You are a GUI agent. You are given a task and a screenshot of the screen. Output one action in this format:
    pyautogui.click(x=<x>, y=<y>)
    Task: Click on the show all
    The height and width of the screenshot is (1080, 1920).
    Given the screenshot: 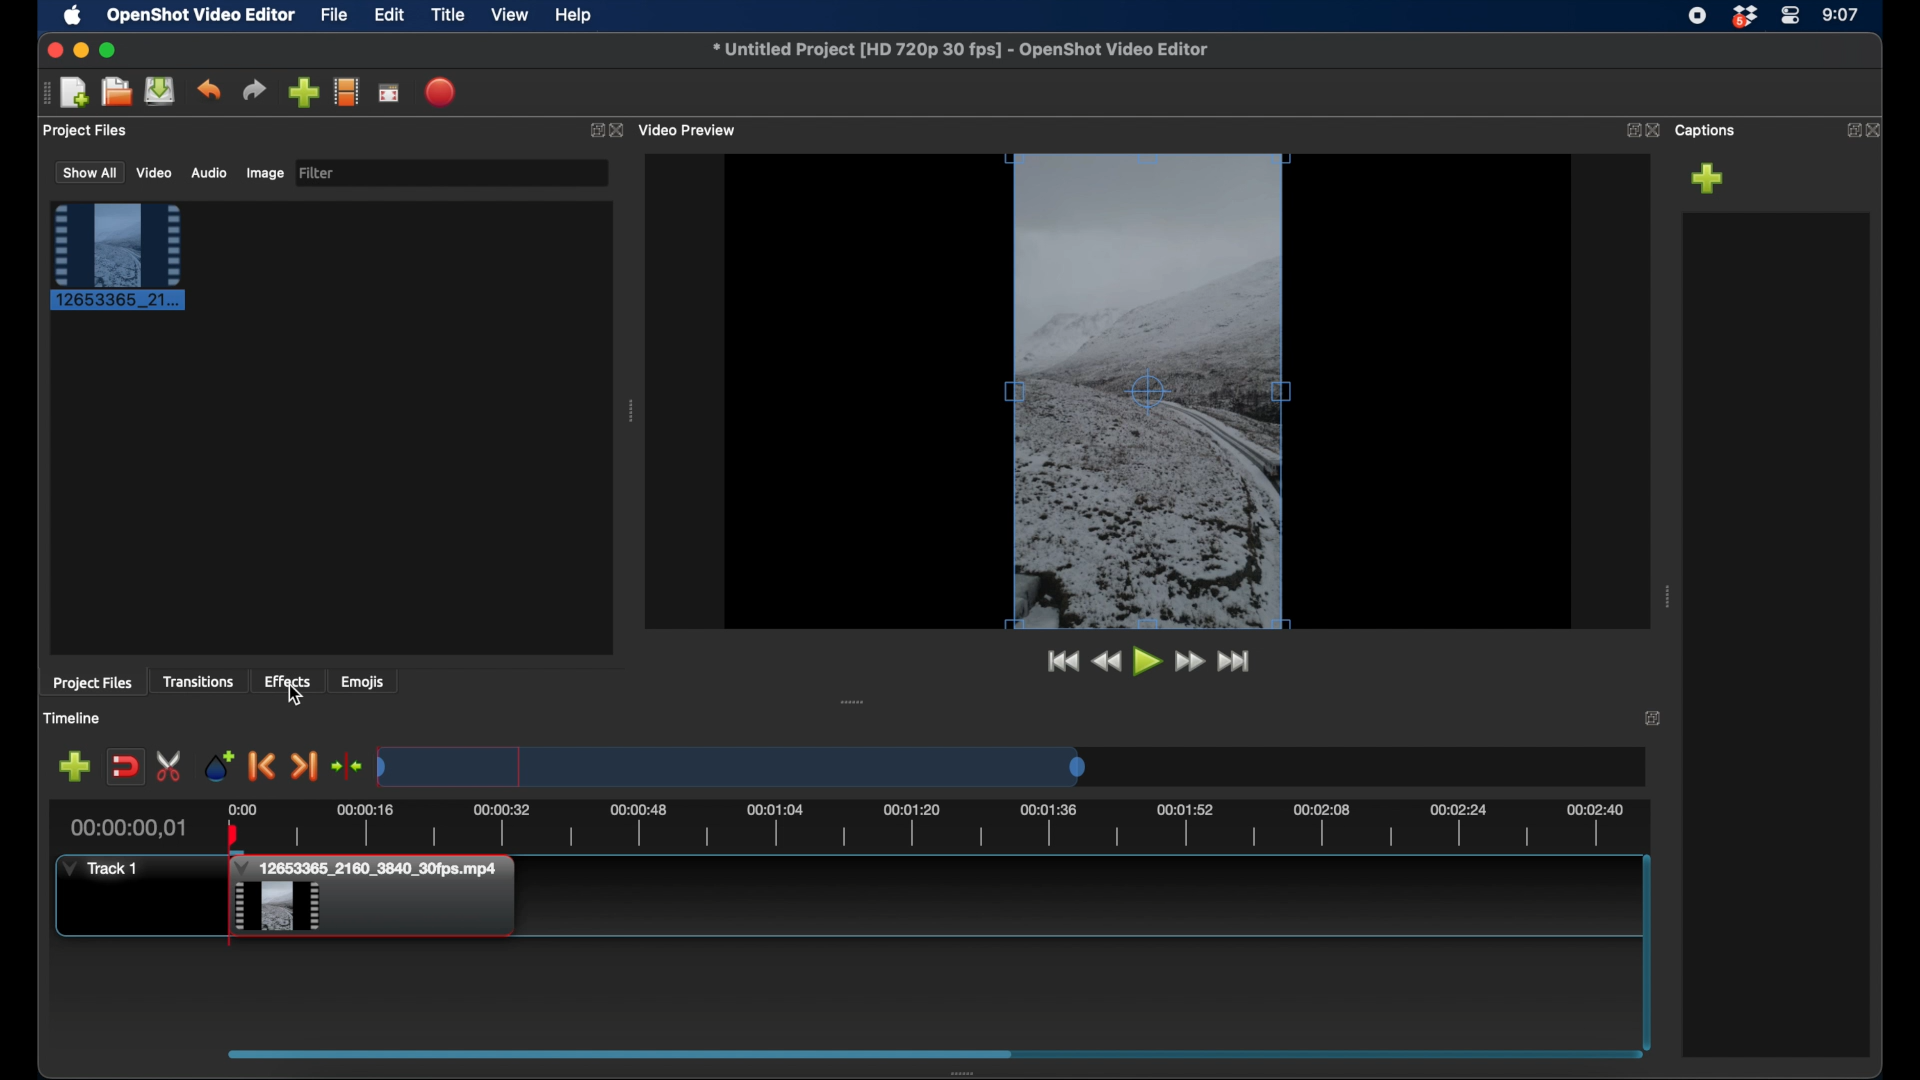 What is the action you would take?
    pyautogui.click(x=87, y=174)
    